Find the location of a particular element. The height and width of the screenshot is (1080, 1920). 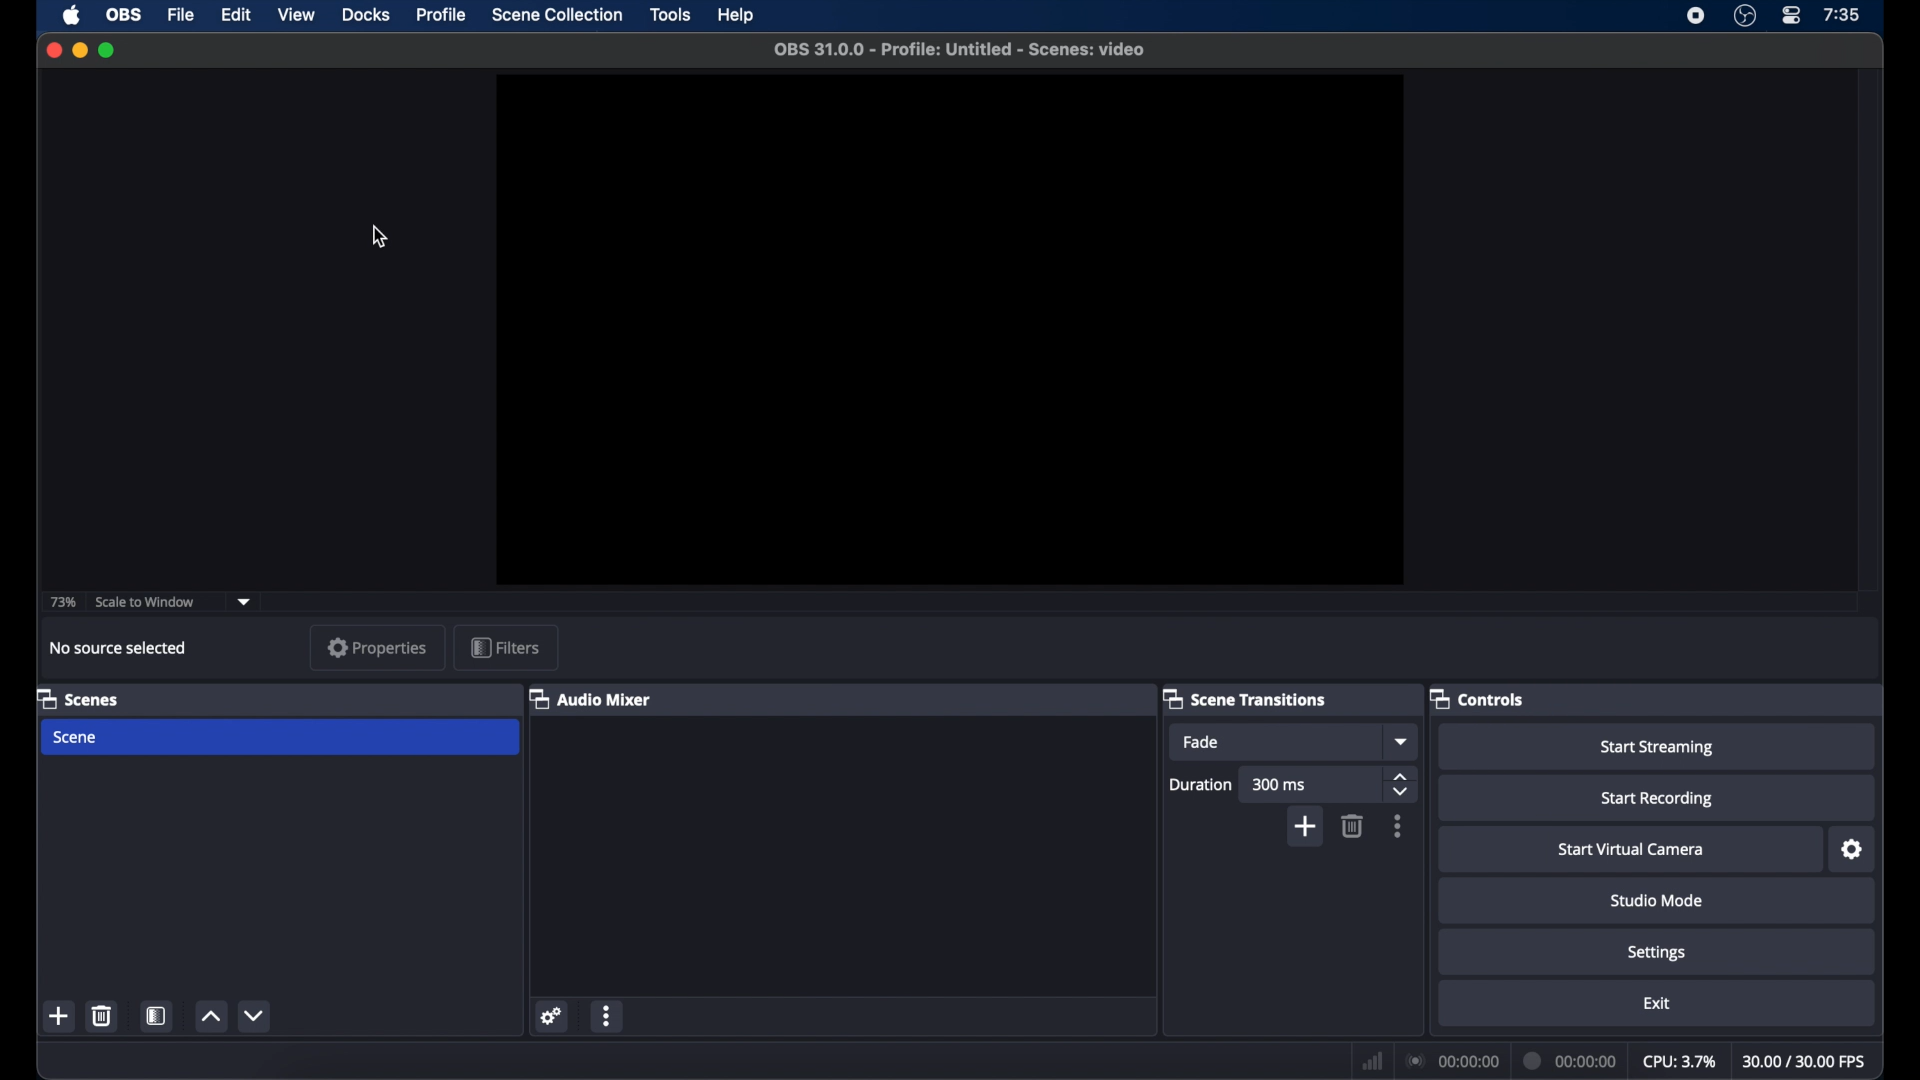

screen recorder icon is located at coordinates (1697, 16).